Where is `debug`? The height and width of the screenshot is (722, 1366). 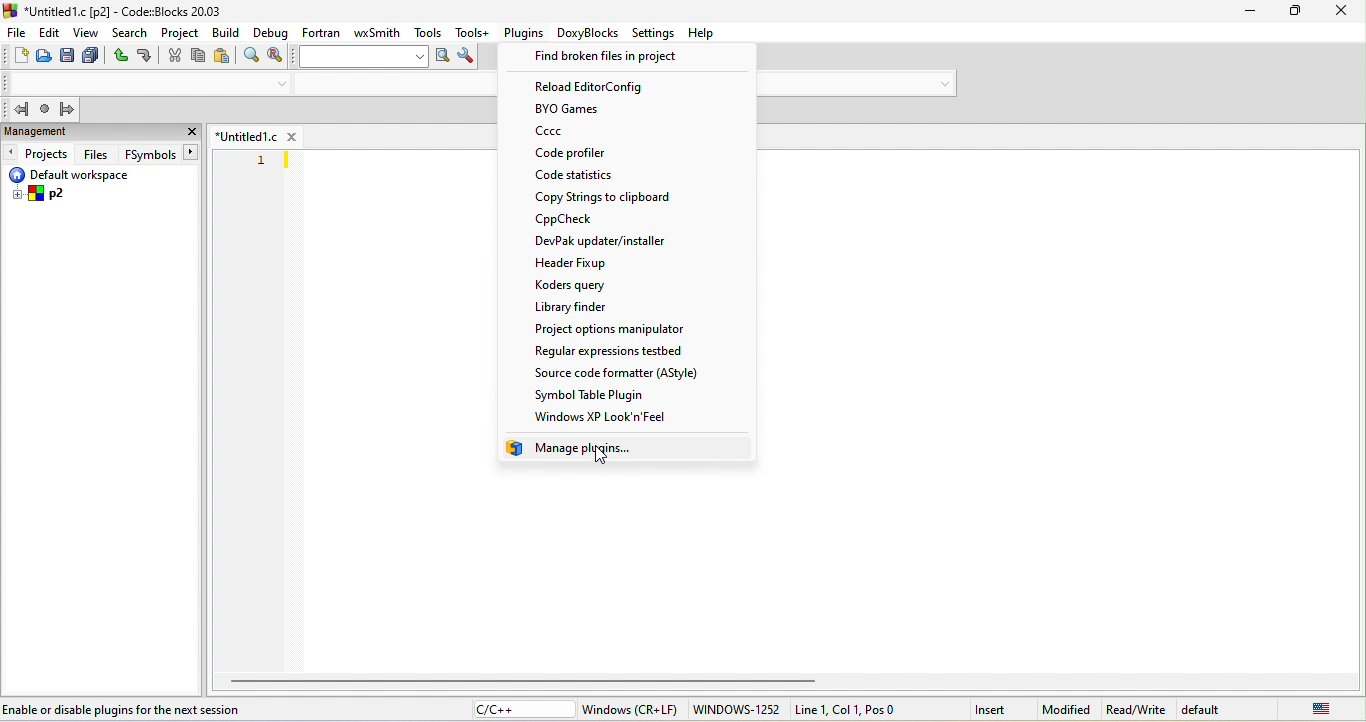
debug is located at coordinates (272, 32).